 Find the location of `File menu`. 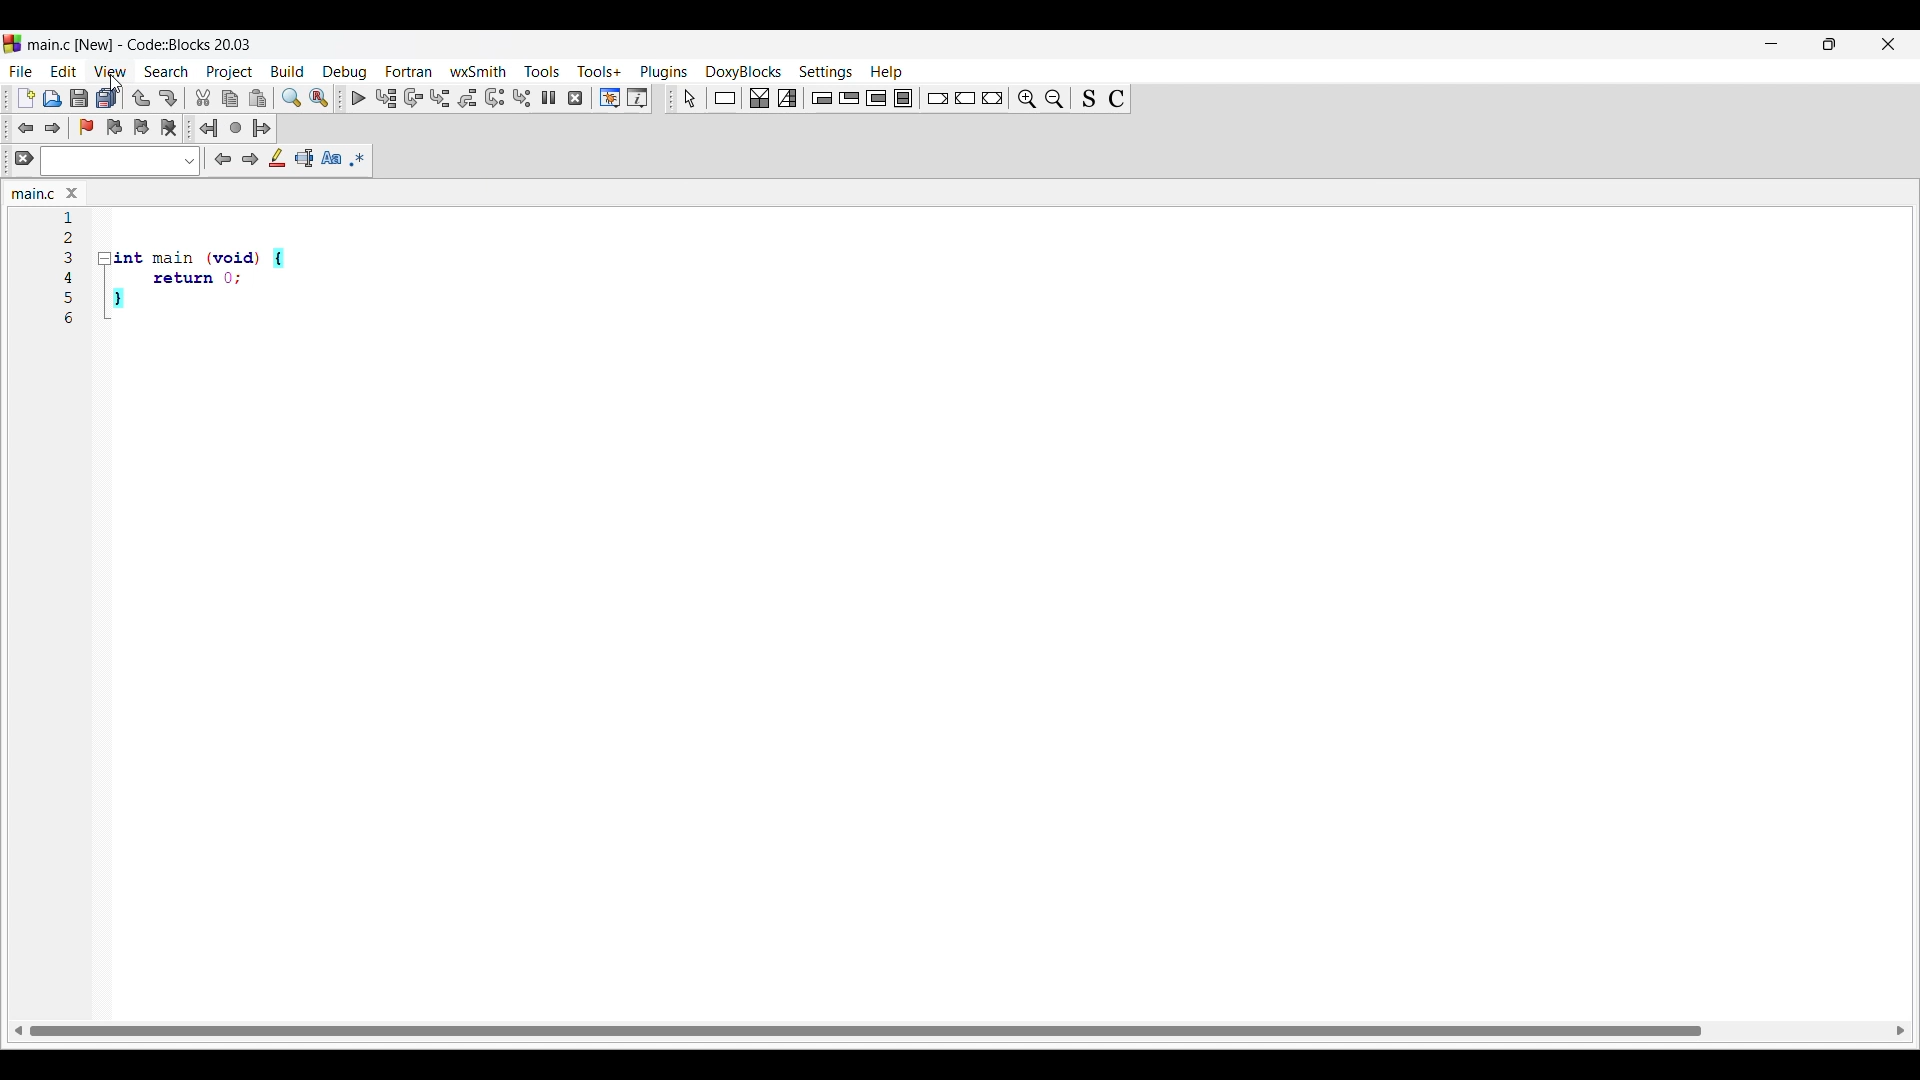

File menu is located at coordinates (19, 71).